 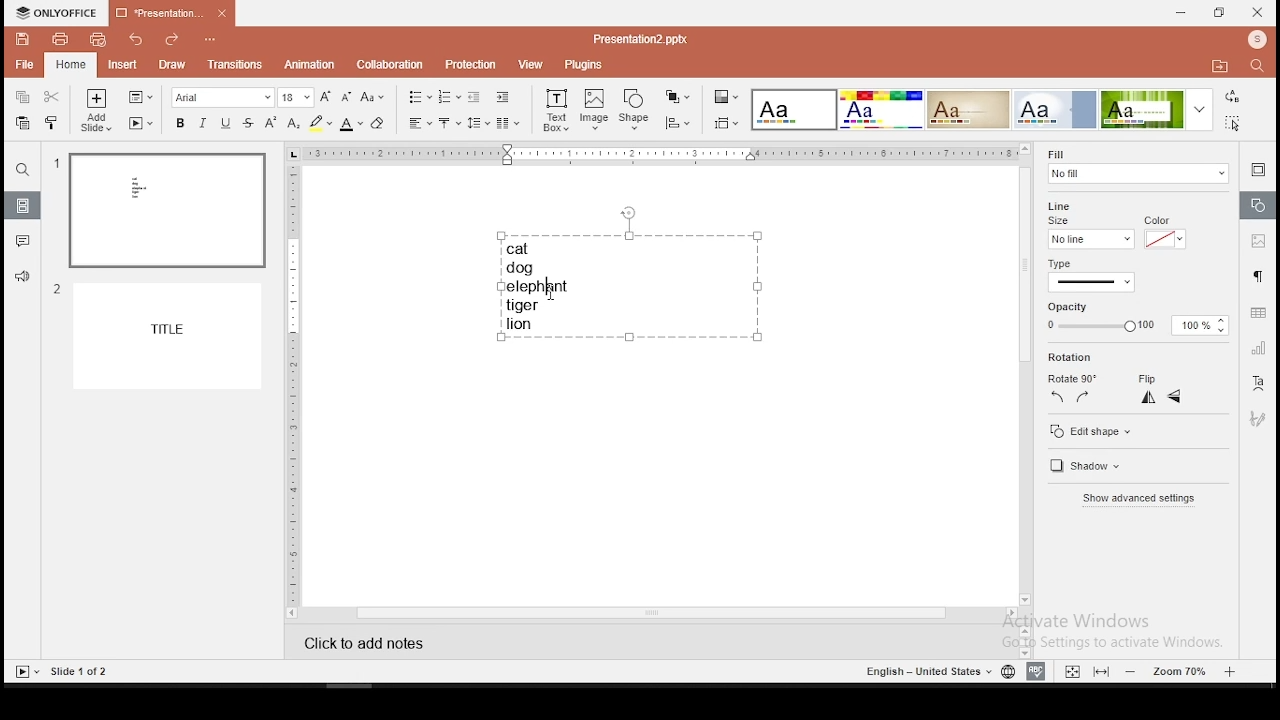 I want to click on font, so click(x=220, y=97).